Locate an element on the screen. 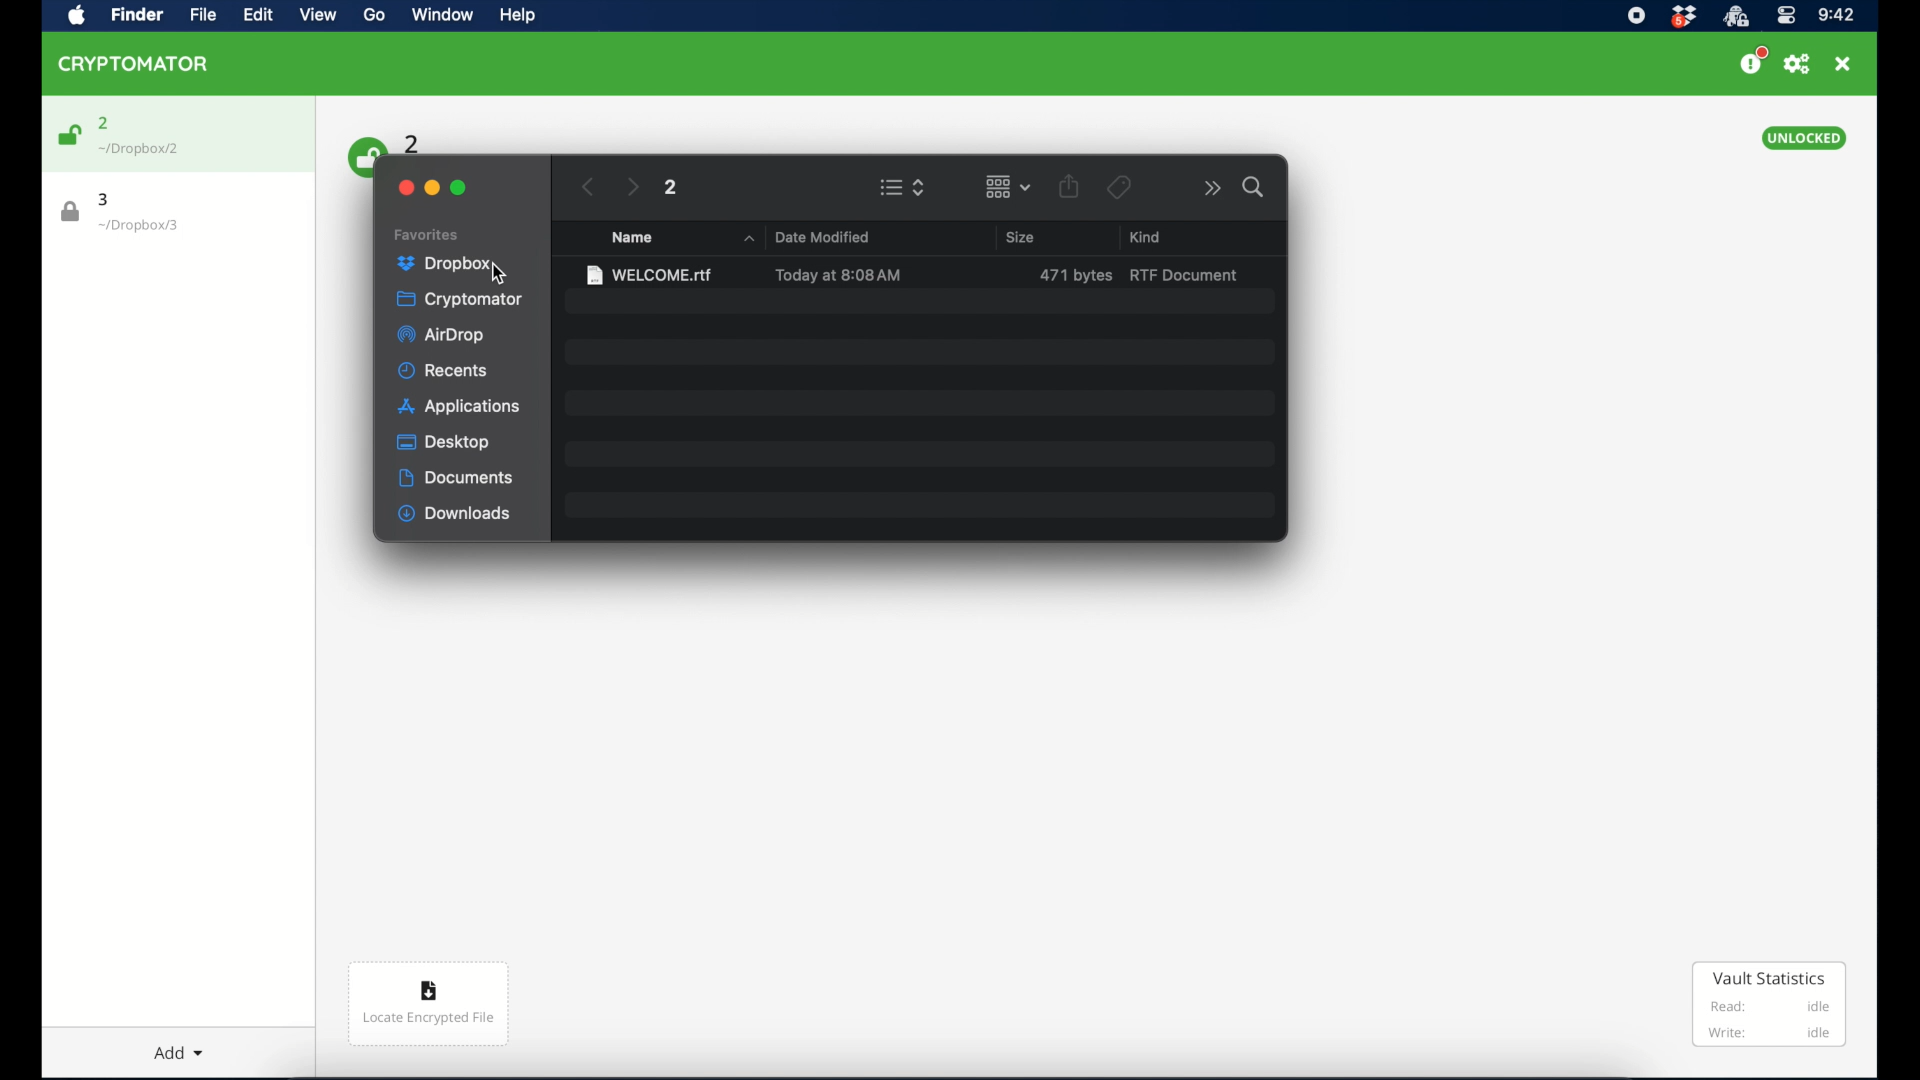 The width and height of the screenshot is (1920, 1080). cryptomator is located at coordinates (134, 63).